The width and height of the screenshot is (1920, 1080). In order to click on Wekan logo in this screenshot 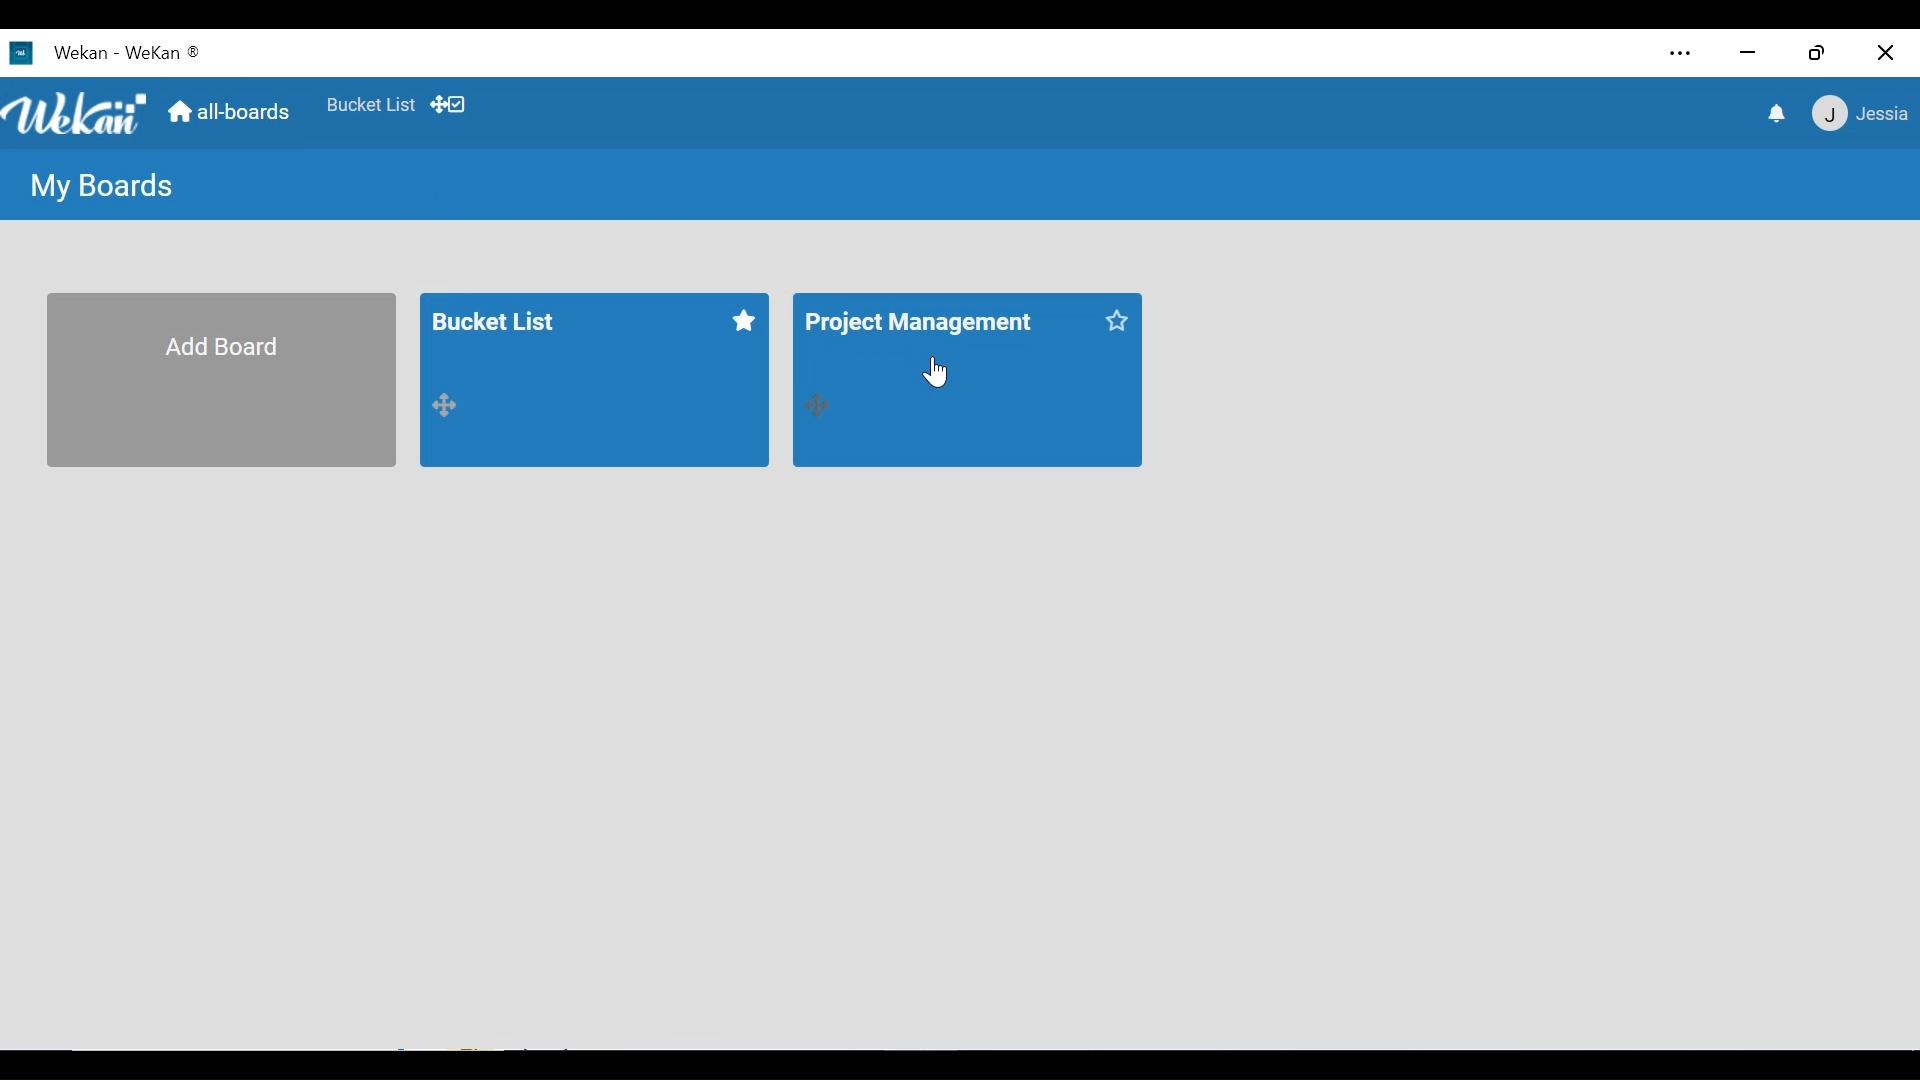, I will do `click(79, 113)`.